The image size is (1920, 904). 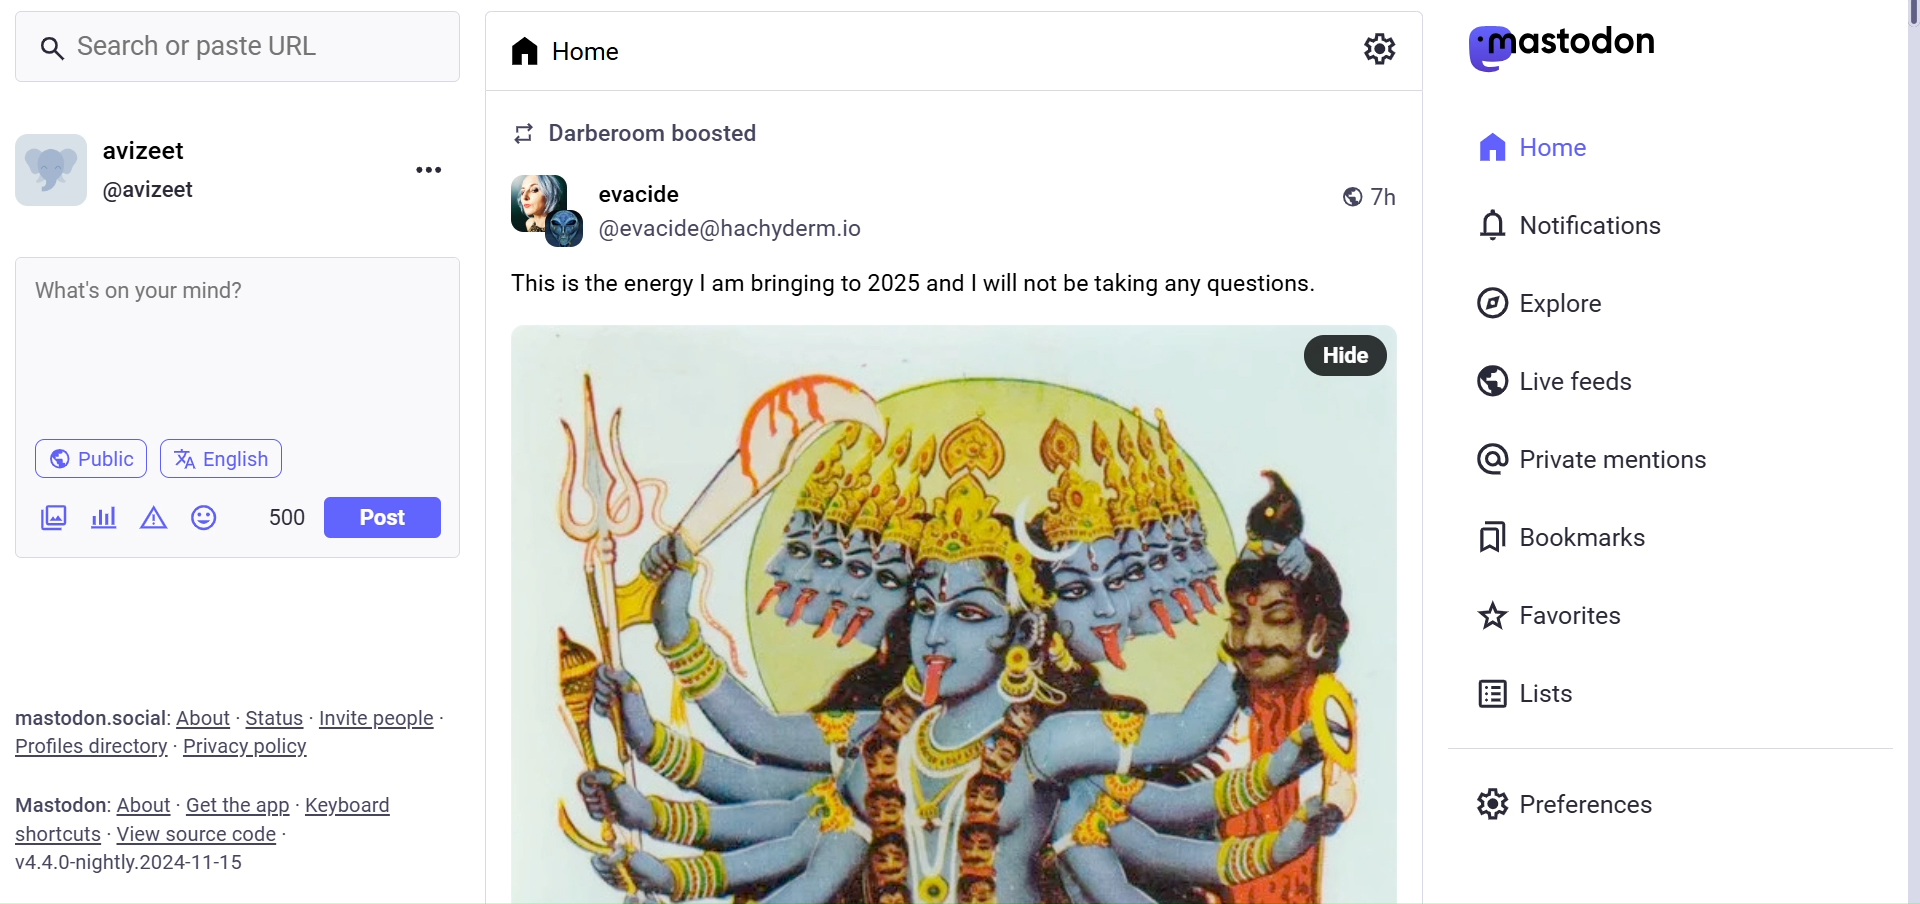 What do you see at coordinates (1904, 455) in the screenshot?
I see `Vertical Scroll Bar` at bounding box center [1904, 455].